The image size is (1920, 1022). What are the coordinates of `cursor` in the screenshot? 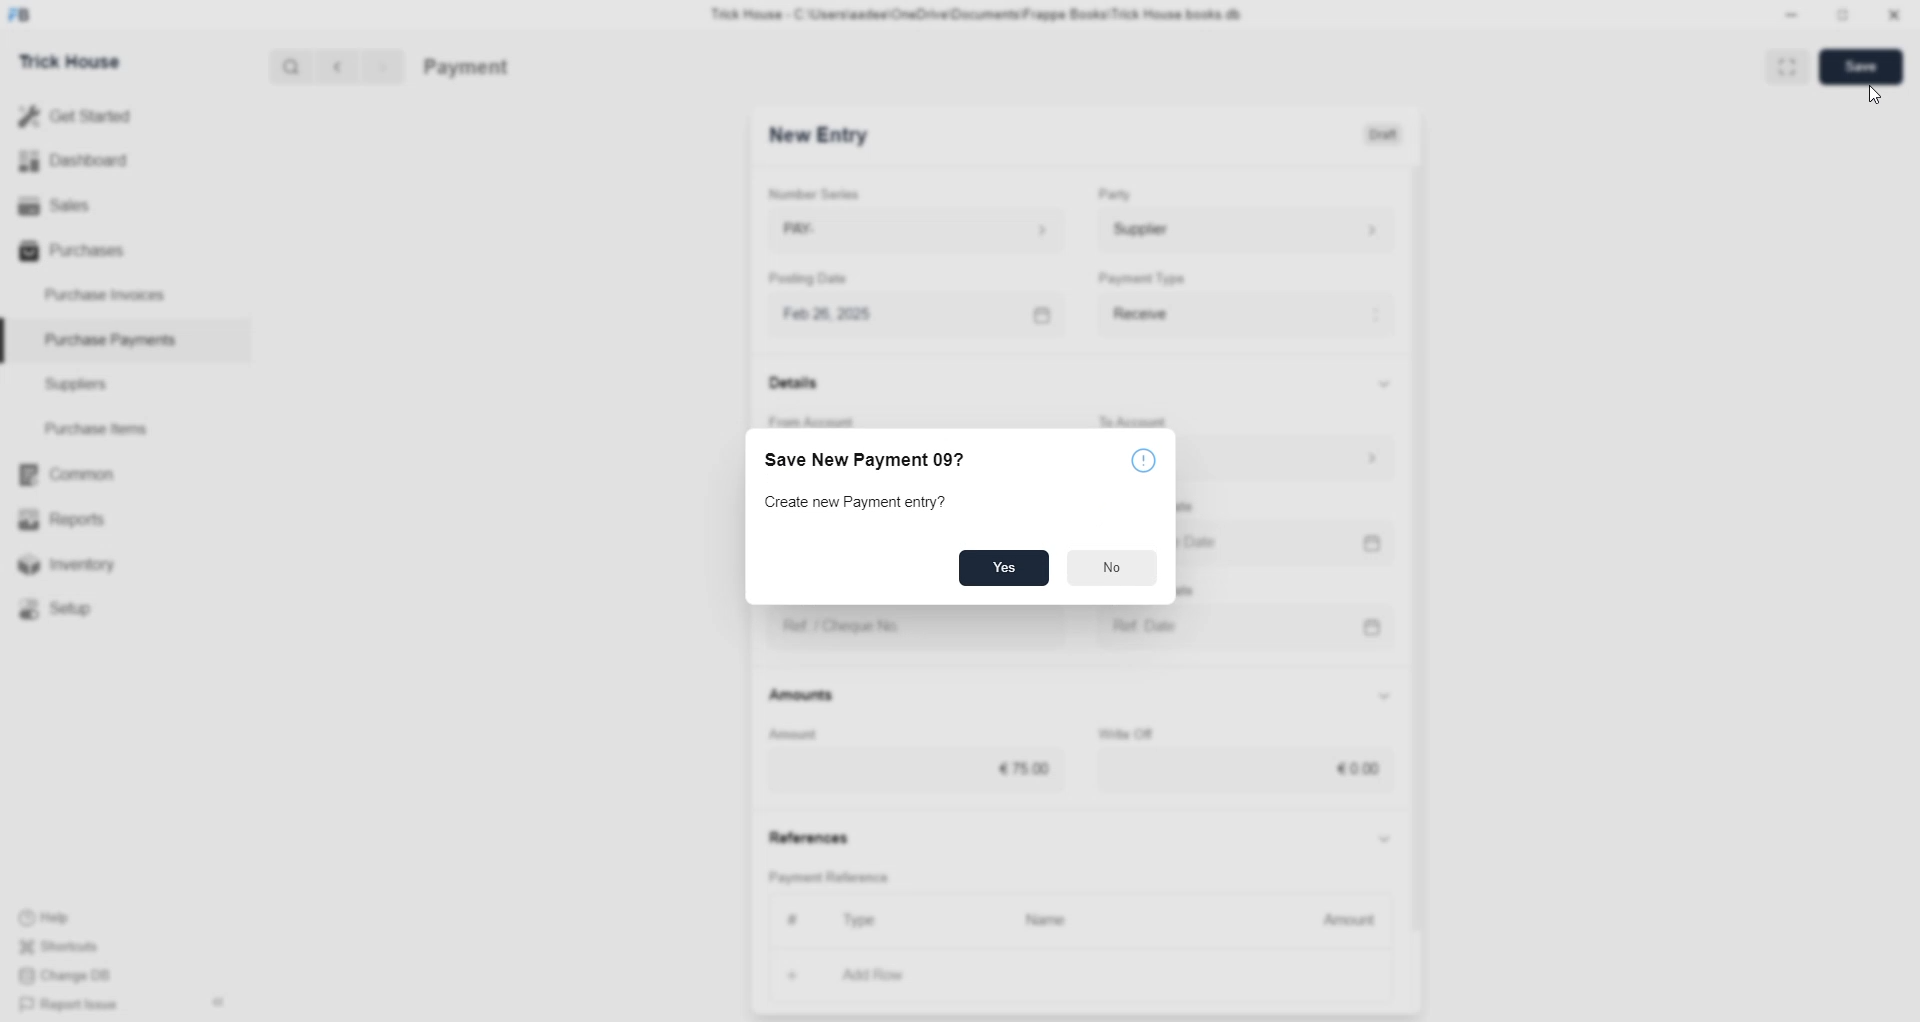 It's located at (1871, 96).